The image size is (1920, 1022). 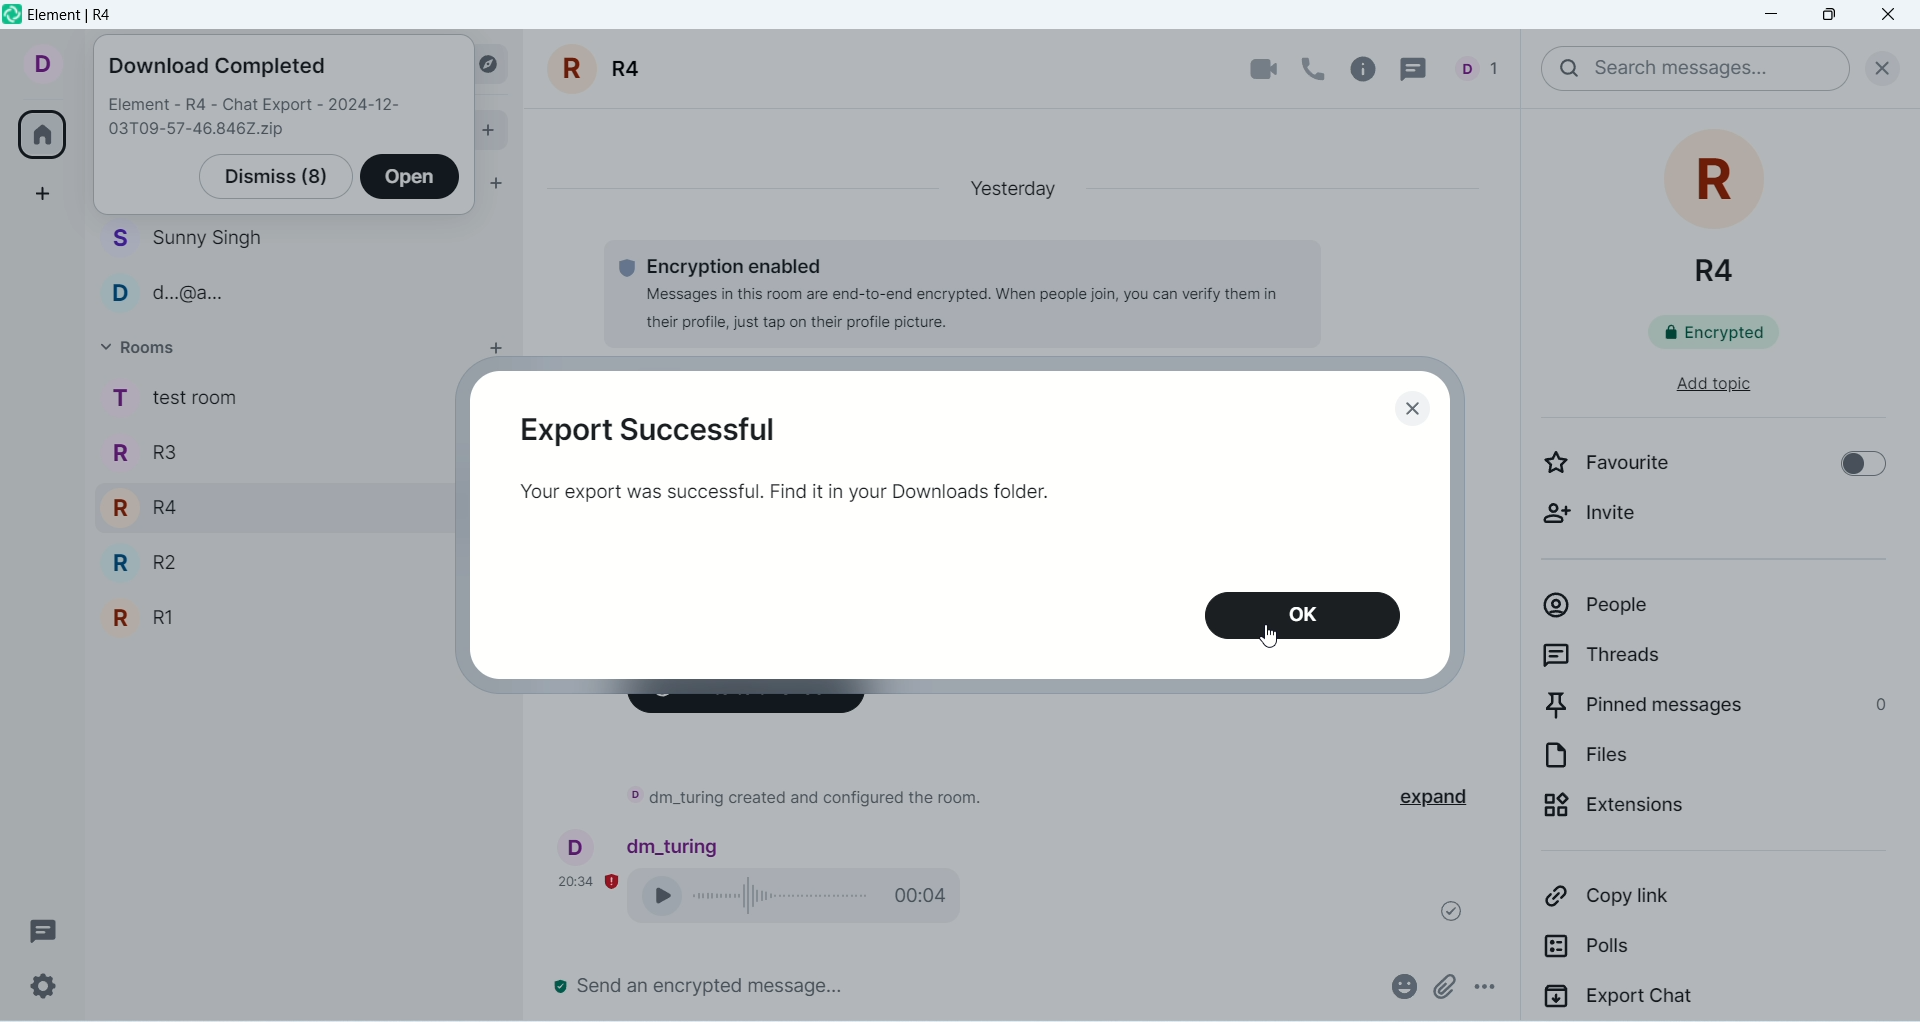 What do you see at coordinates (1891, 16) in the screenshot?
I see `close` at bounding box center [1891, 16].